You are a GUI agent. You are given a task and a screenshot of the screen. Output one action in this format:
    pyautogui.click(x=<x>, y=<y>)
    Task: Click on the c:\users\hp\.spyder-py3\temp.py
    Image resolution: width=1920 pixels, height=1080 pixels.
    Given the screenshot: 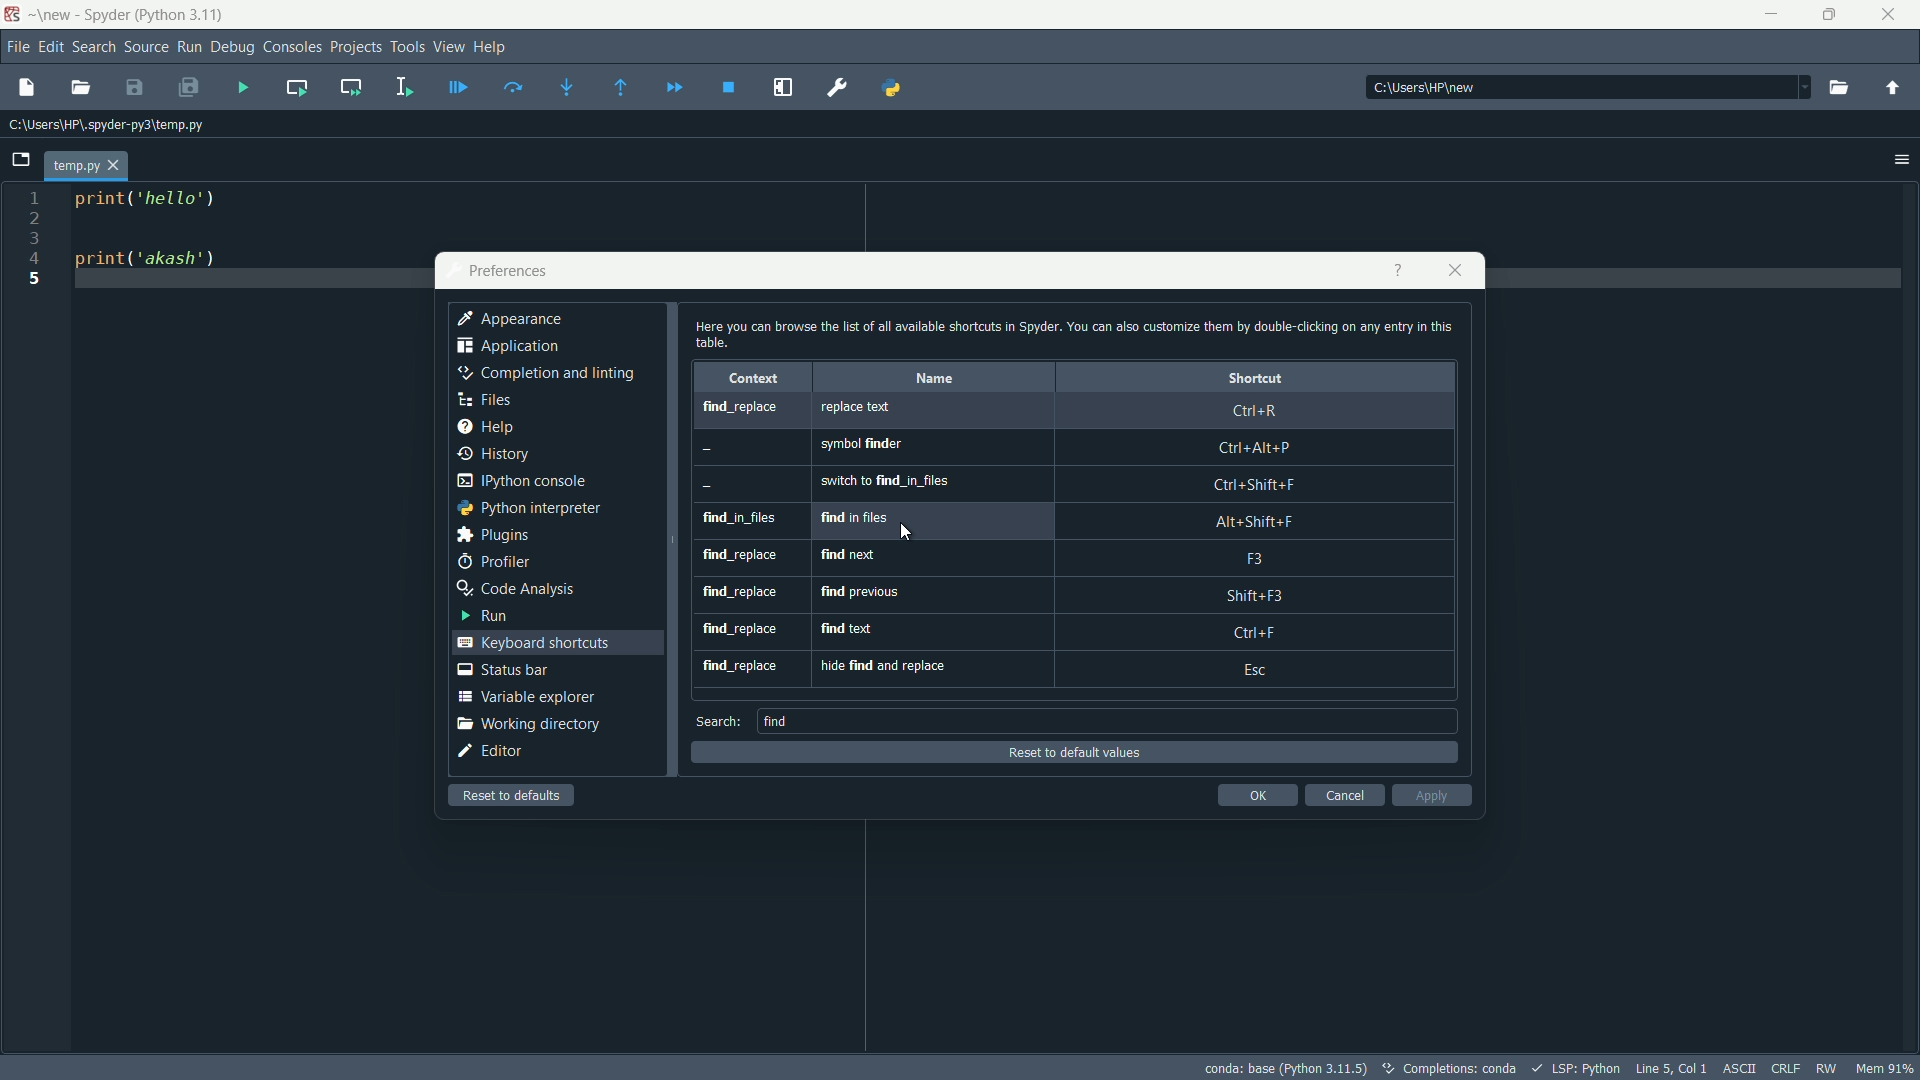 What is the action you would take?
    pyautogui.click(x=114, y=126)
    